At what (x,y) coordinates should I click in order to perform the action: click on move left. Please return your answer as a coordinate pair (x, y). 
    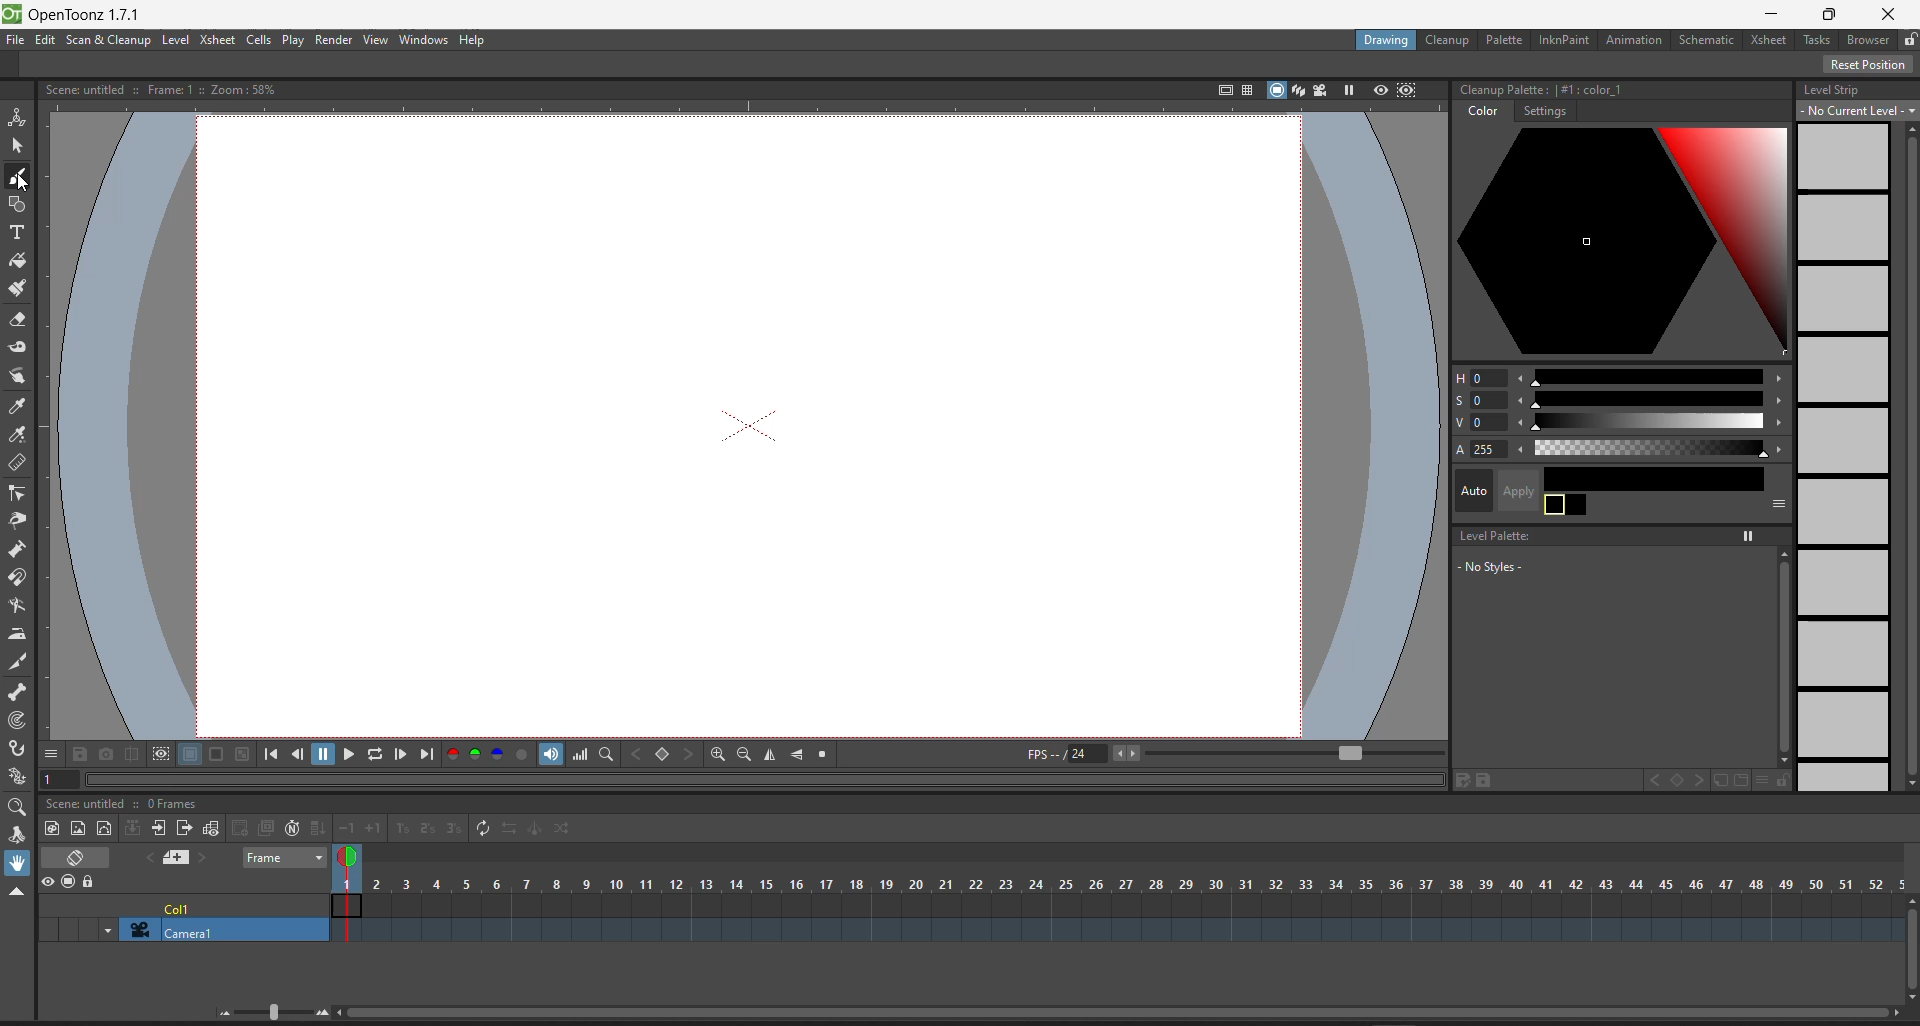
    Looking at the image, I should click on (1522, 400).